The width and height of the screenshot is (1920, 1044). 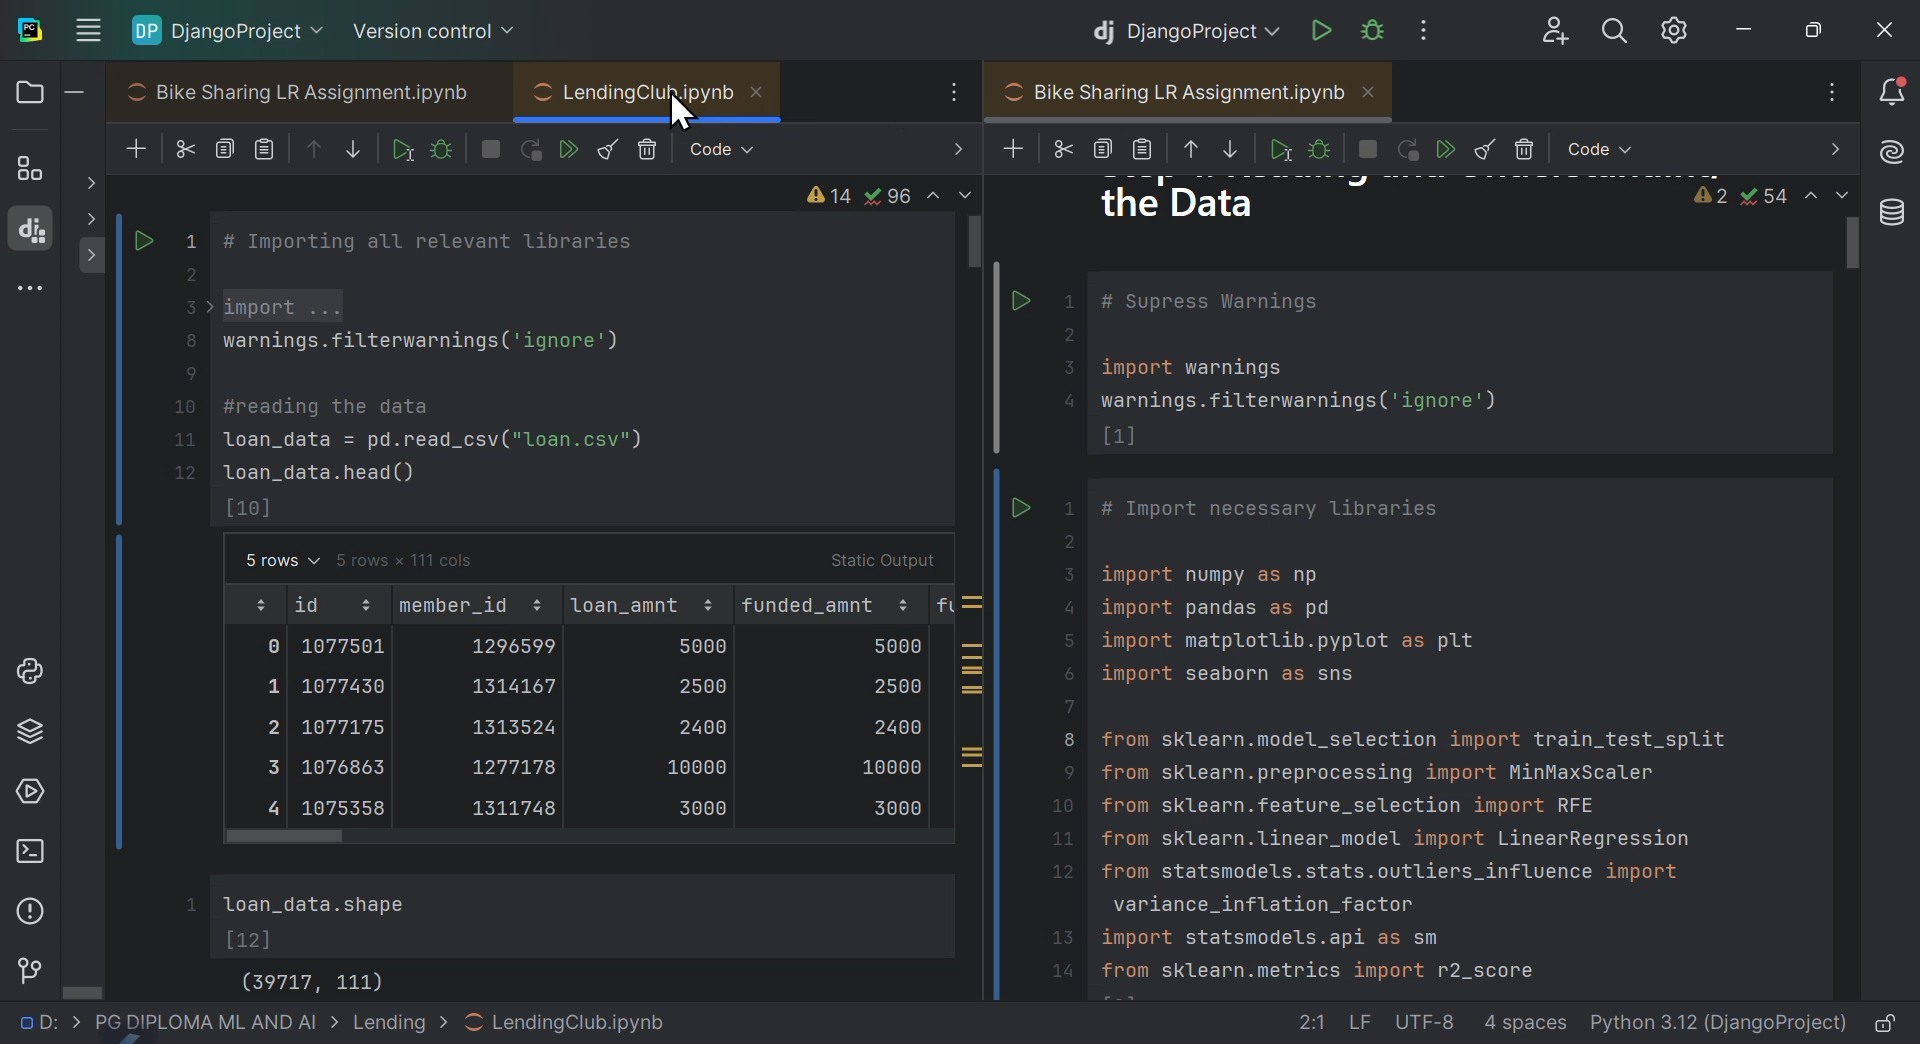 I want to click on New files, so click(x=134, y=148).